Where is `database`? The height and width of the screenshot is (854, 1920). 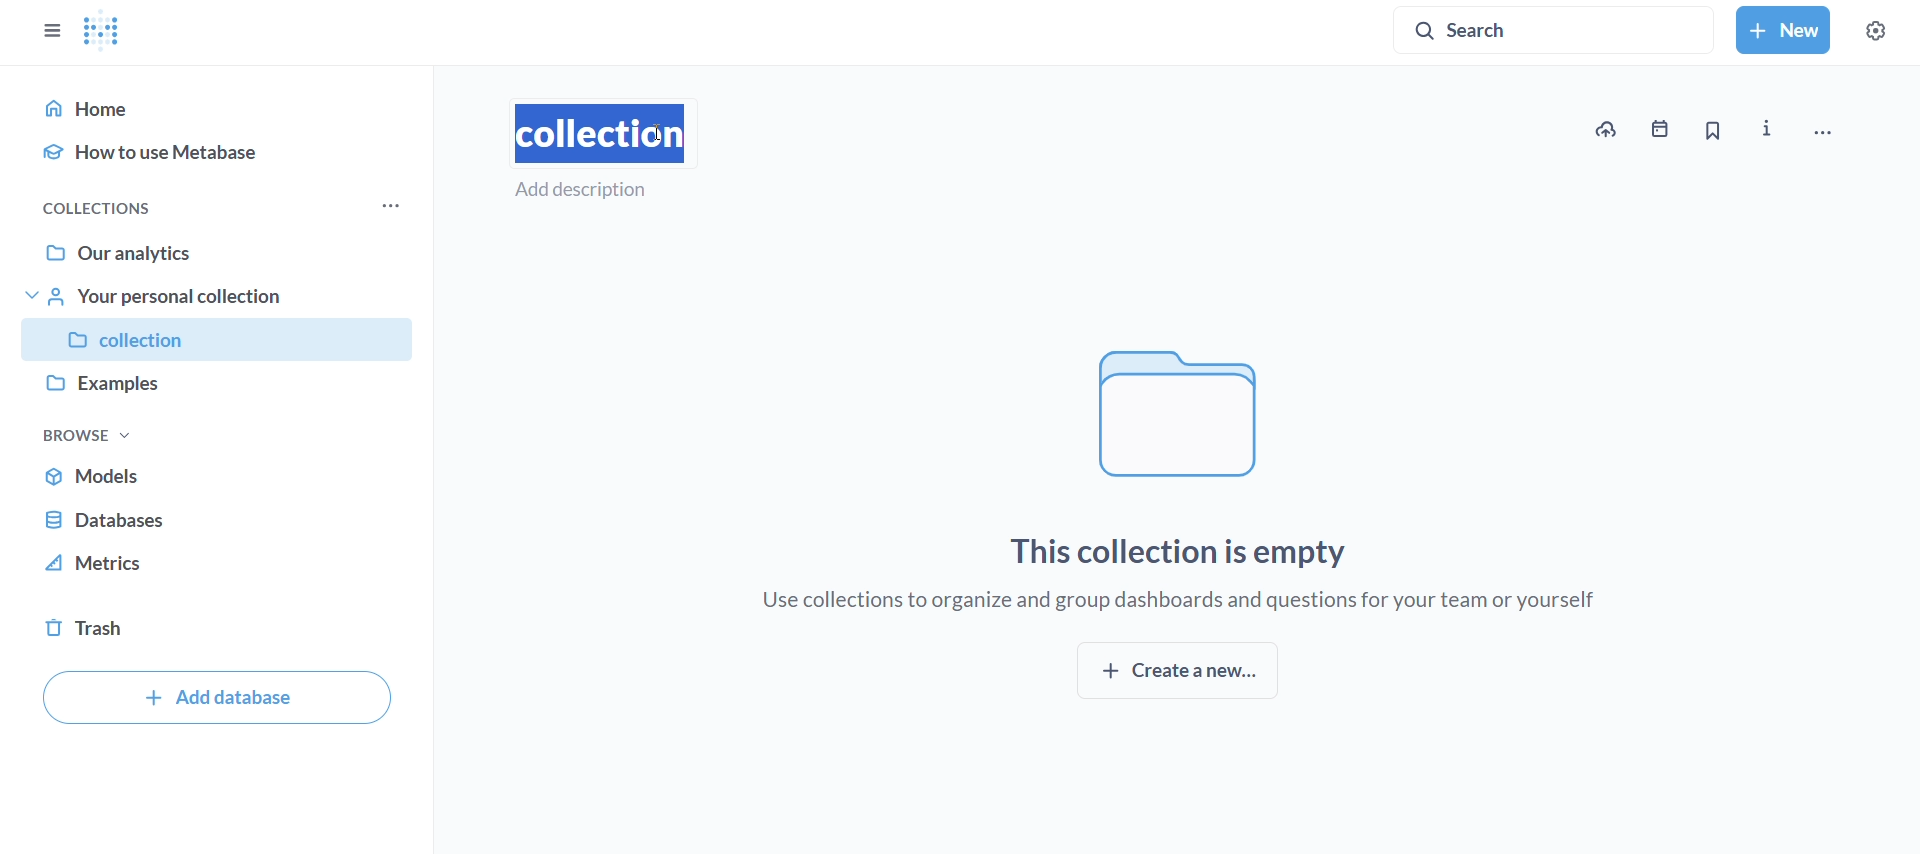
database is located at coordinates (218, 514).